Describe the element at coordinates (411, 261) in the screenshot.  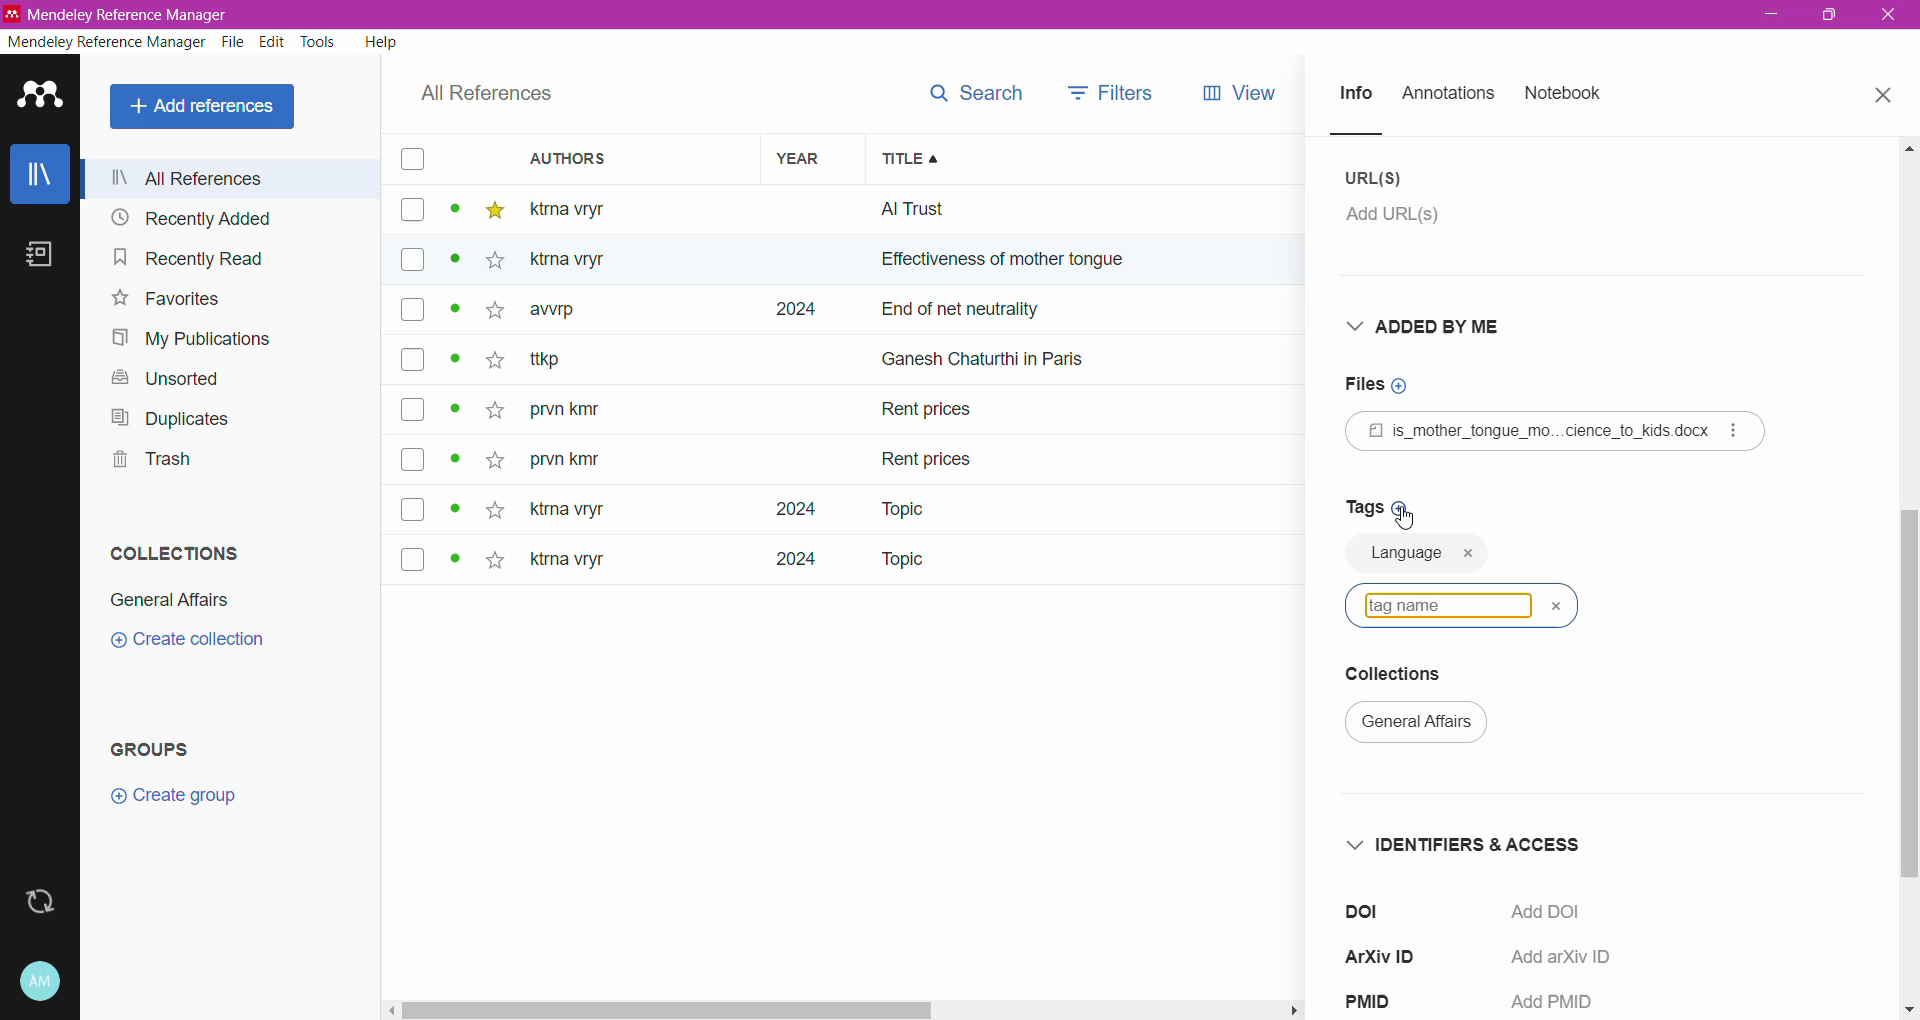
I see `box` at that location.